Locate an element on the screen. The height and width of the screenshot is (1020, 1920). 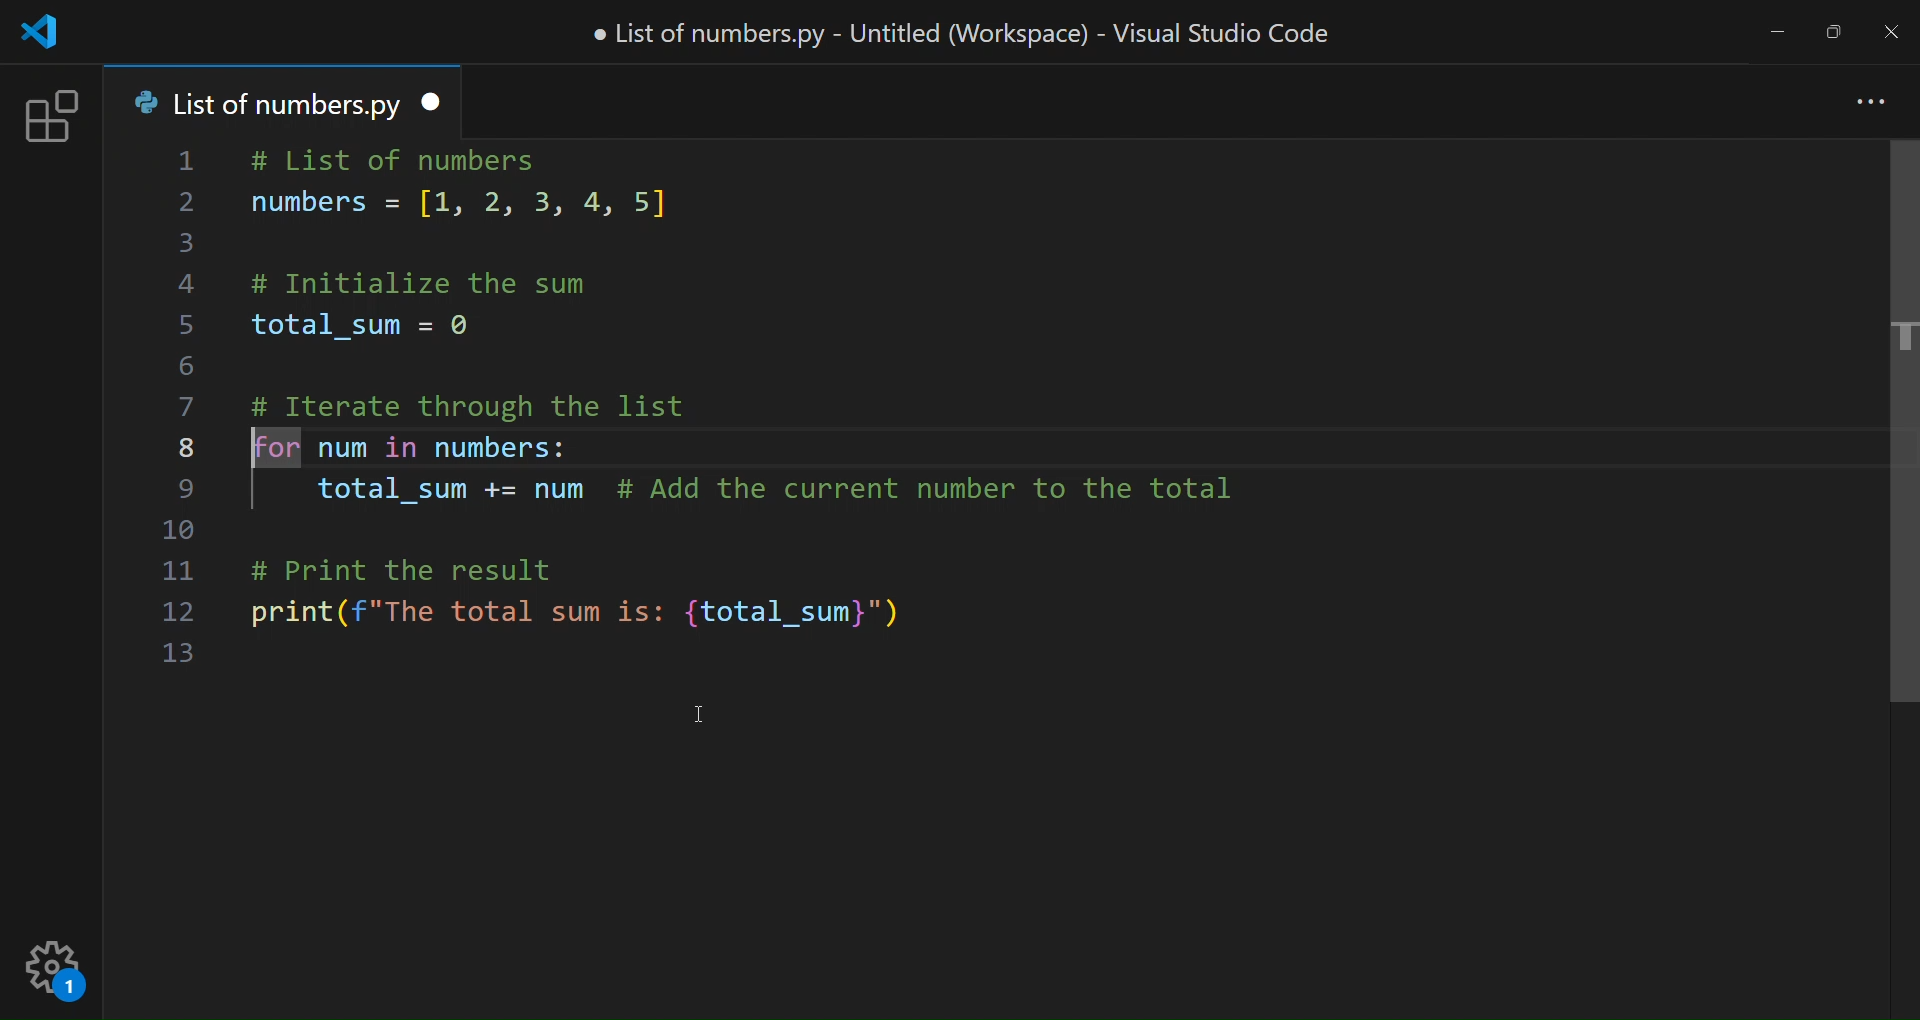
code is located at coordinates (736, 398).